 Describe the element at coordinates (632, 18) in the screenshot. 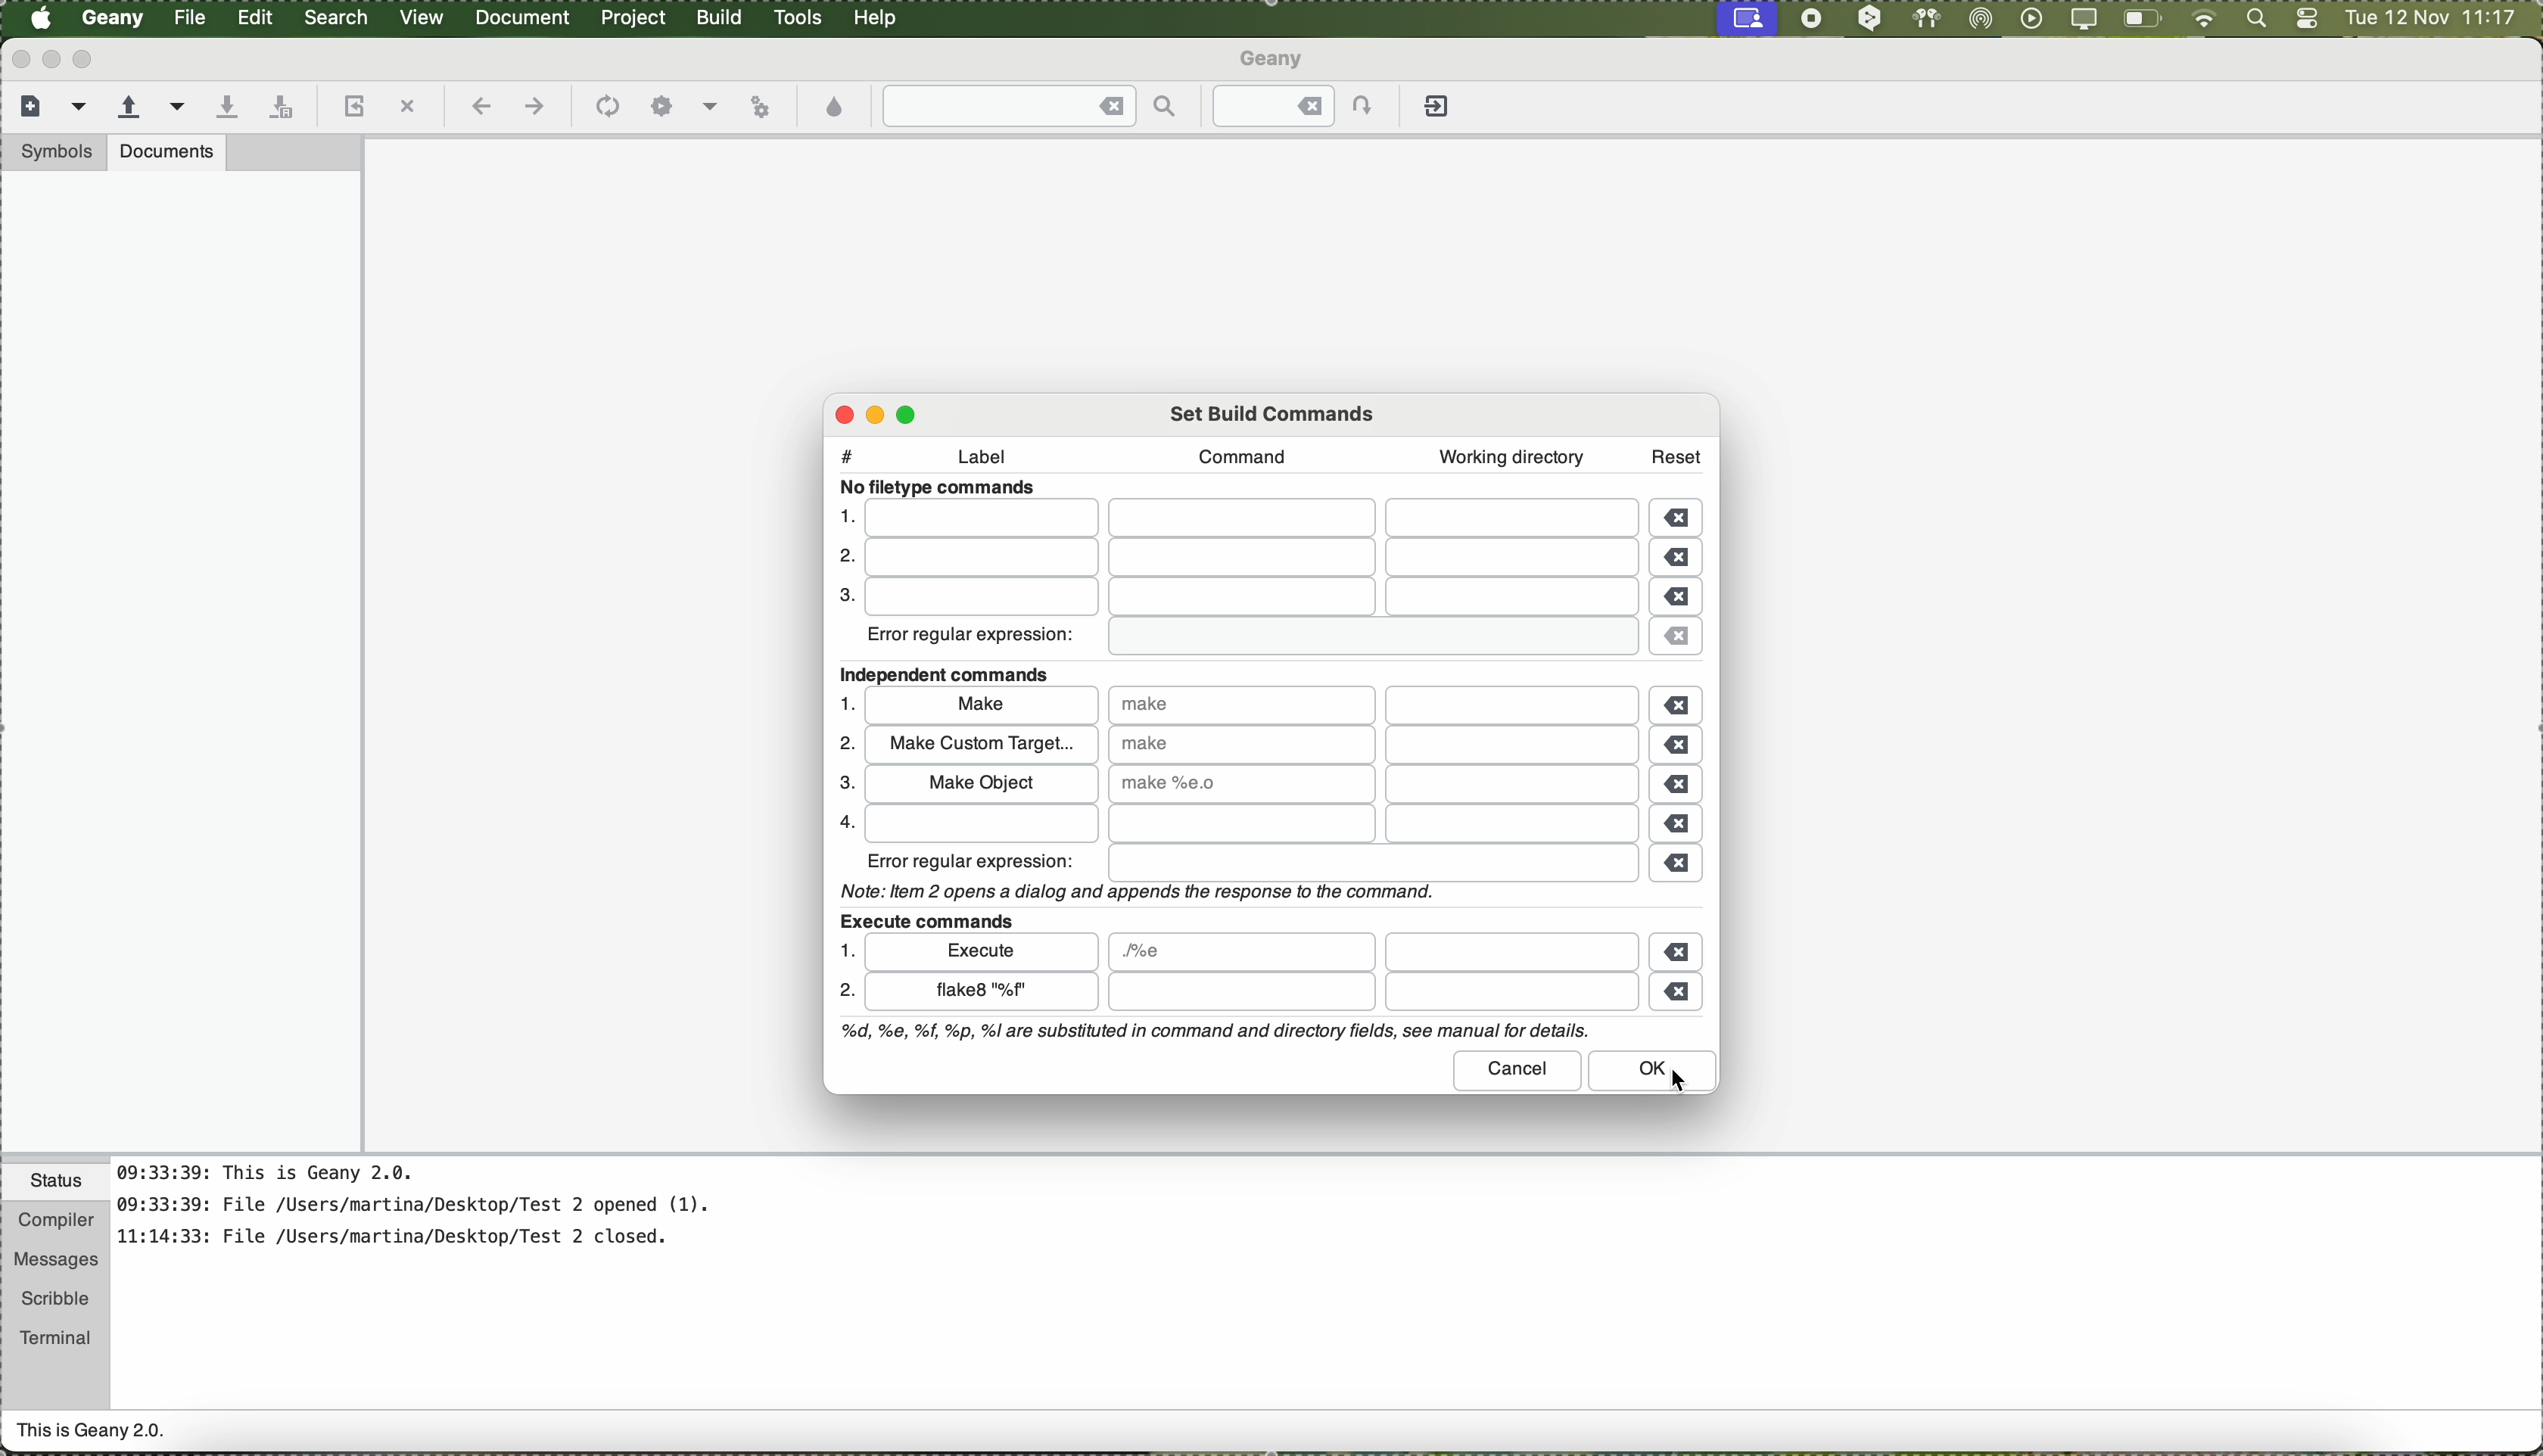

I see `project` at that location.